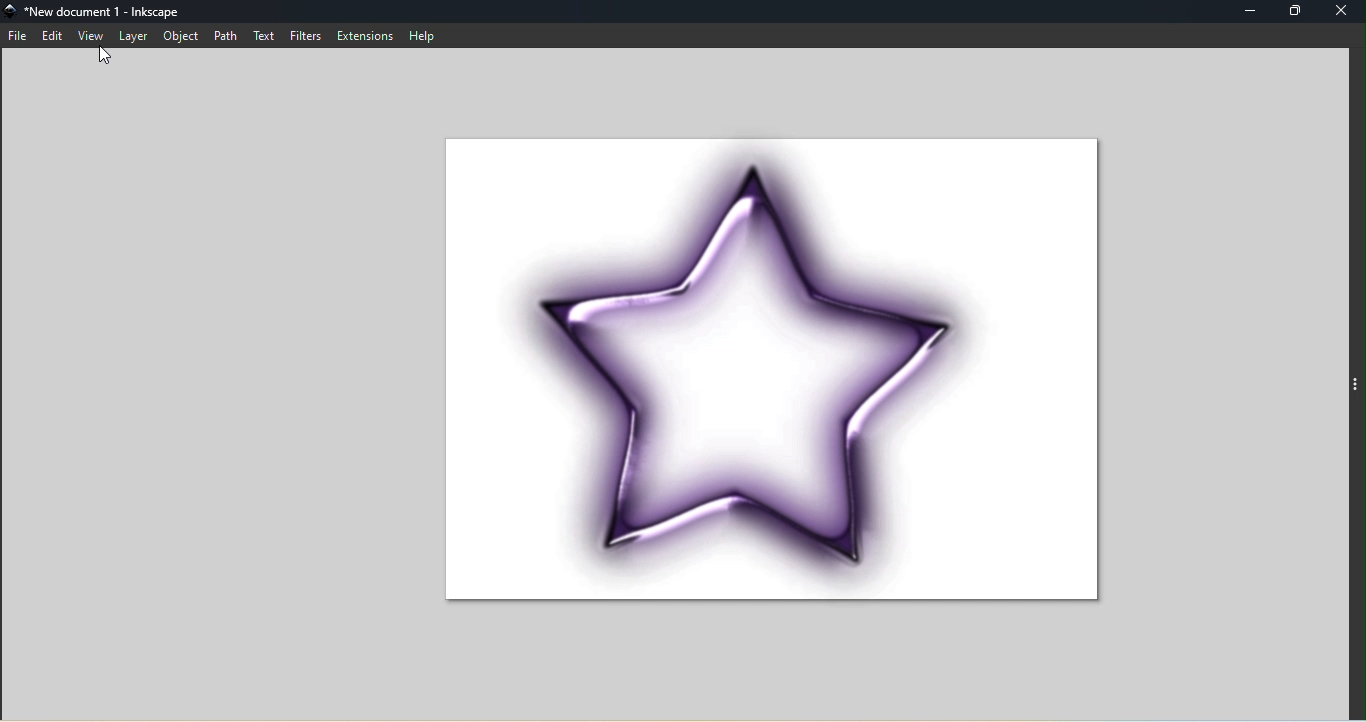 This screenshot has height=722, width=1366. What do you see at coordinates (426, 35) in the screenshot?
I see `help` at bounding box center [426, 35].